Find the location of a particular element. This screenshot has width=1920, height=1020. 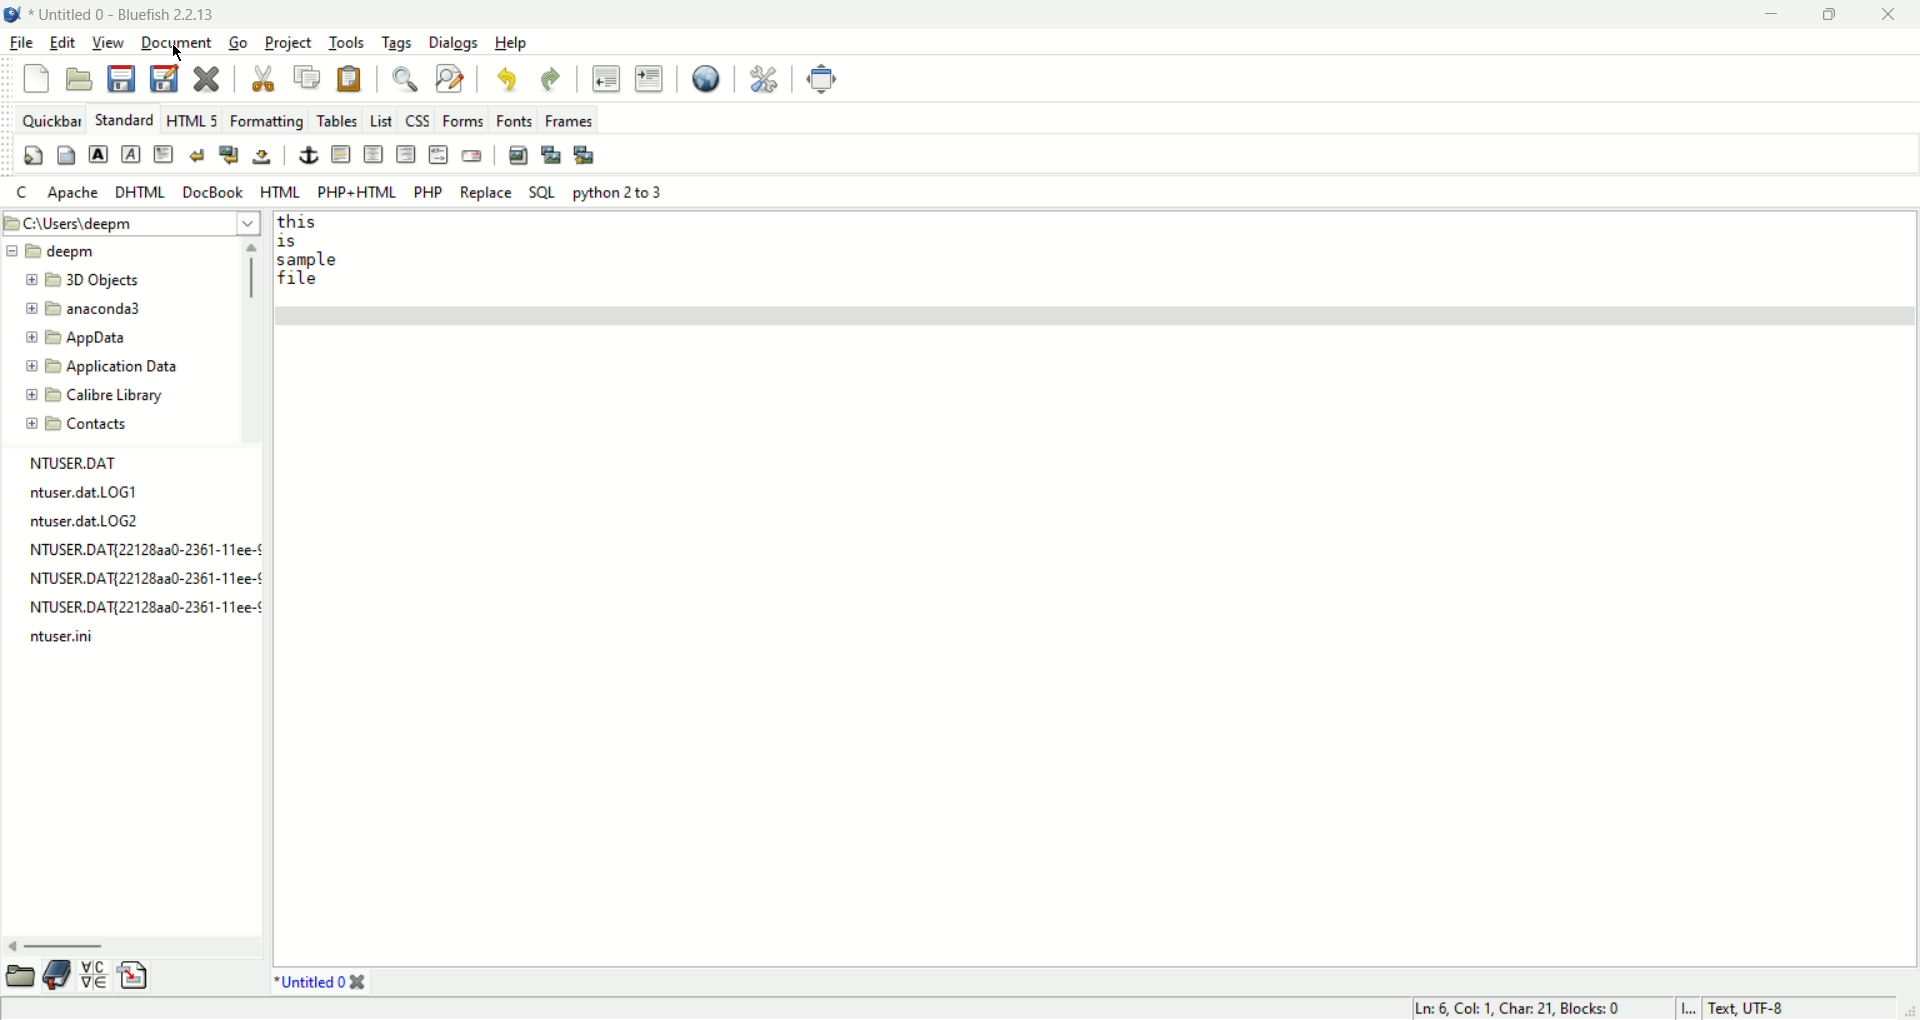

email is located at coordinates (472, 156).